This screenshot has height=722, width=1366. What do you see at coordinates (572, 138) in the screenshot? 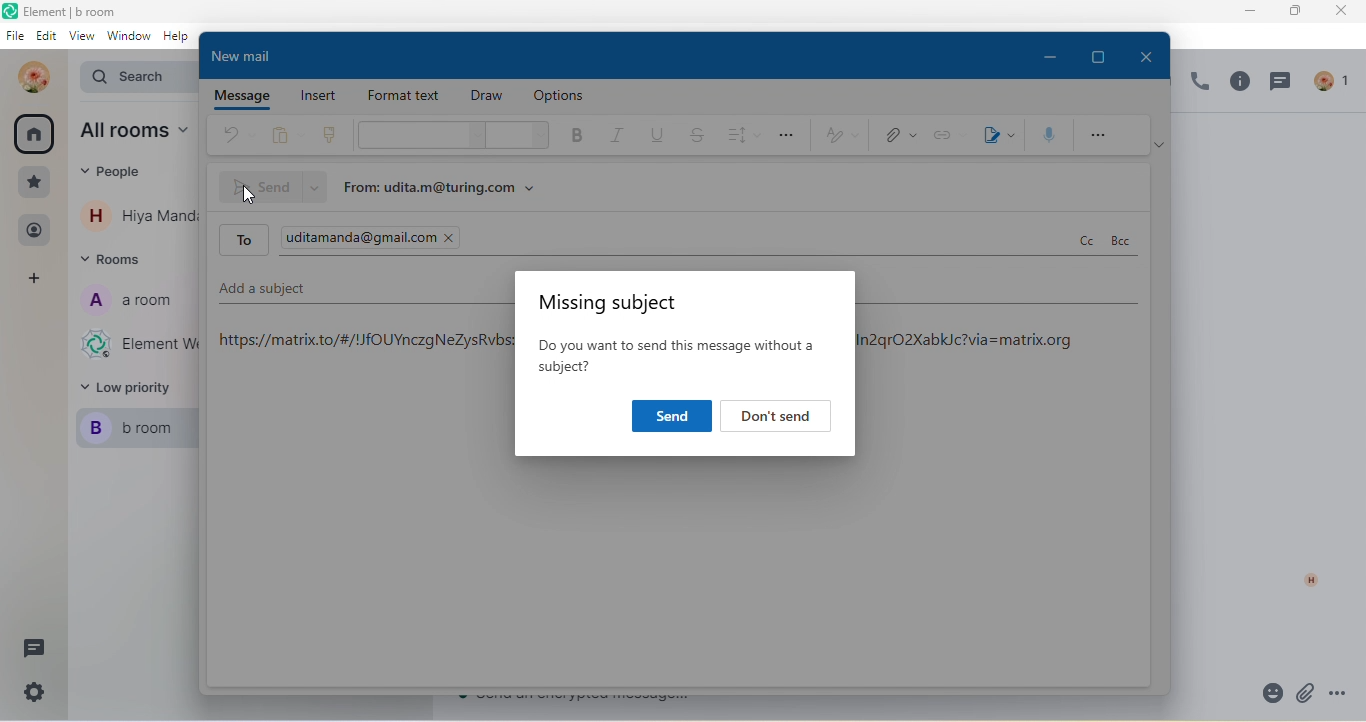
I see `bold` at bounding box center [572, 138].